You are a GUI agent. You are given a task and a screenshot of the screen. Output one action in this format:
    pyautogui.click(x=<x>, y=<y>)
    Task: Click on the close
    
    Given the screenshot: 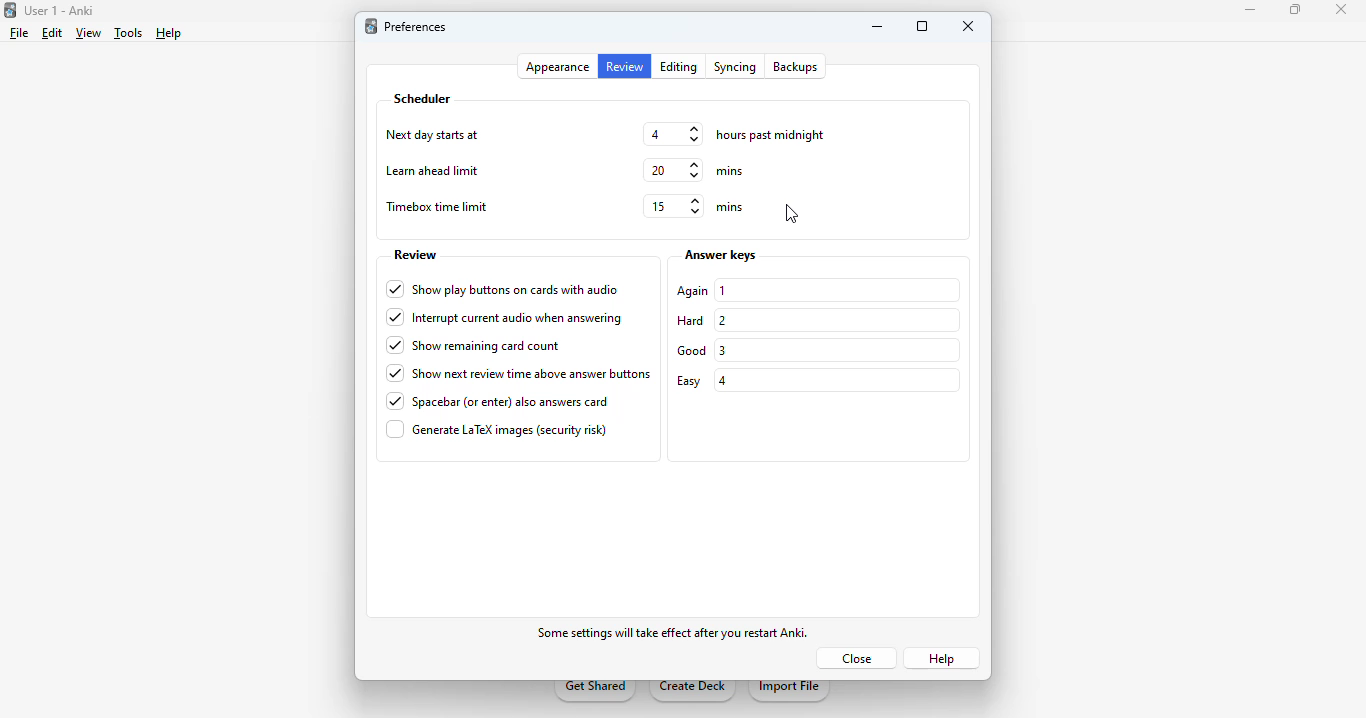 What is the action you would take?
    pyautogui.click(x=968, y=26)
    